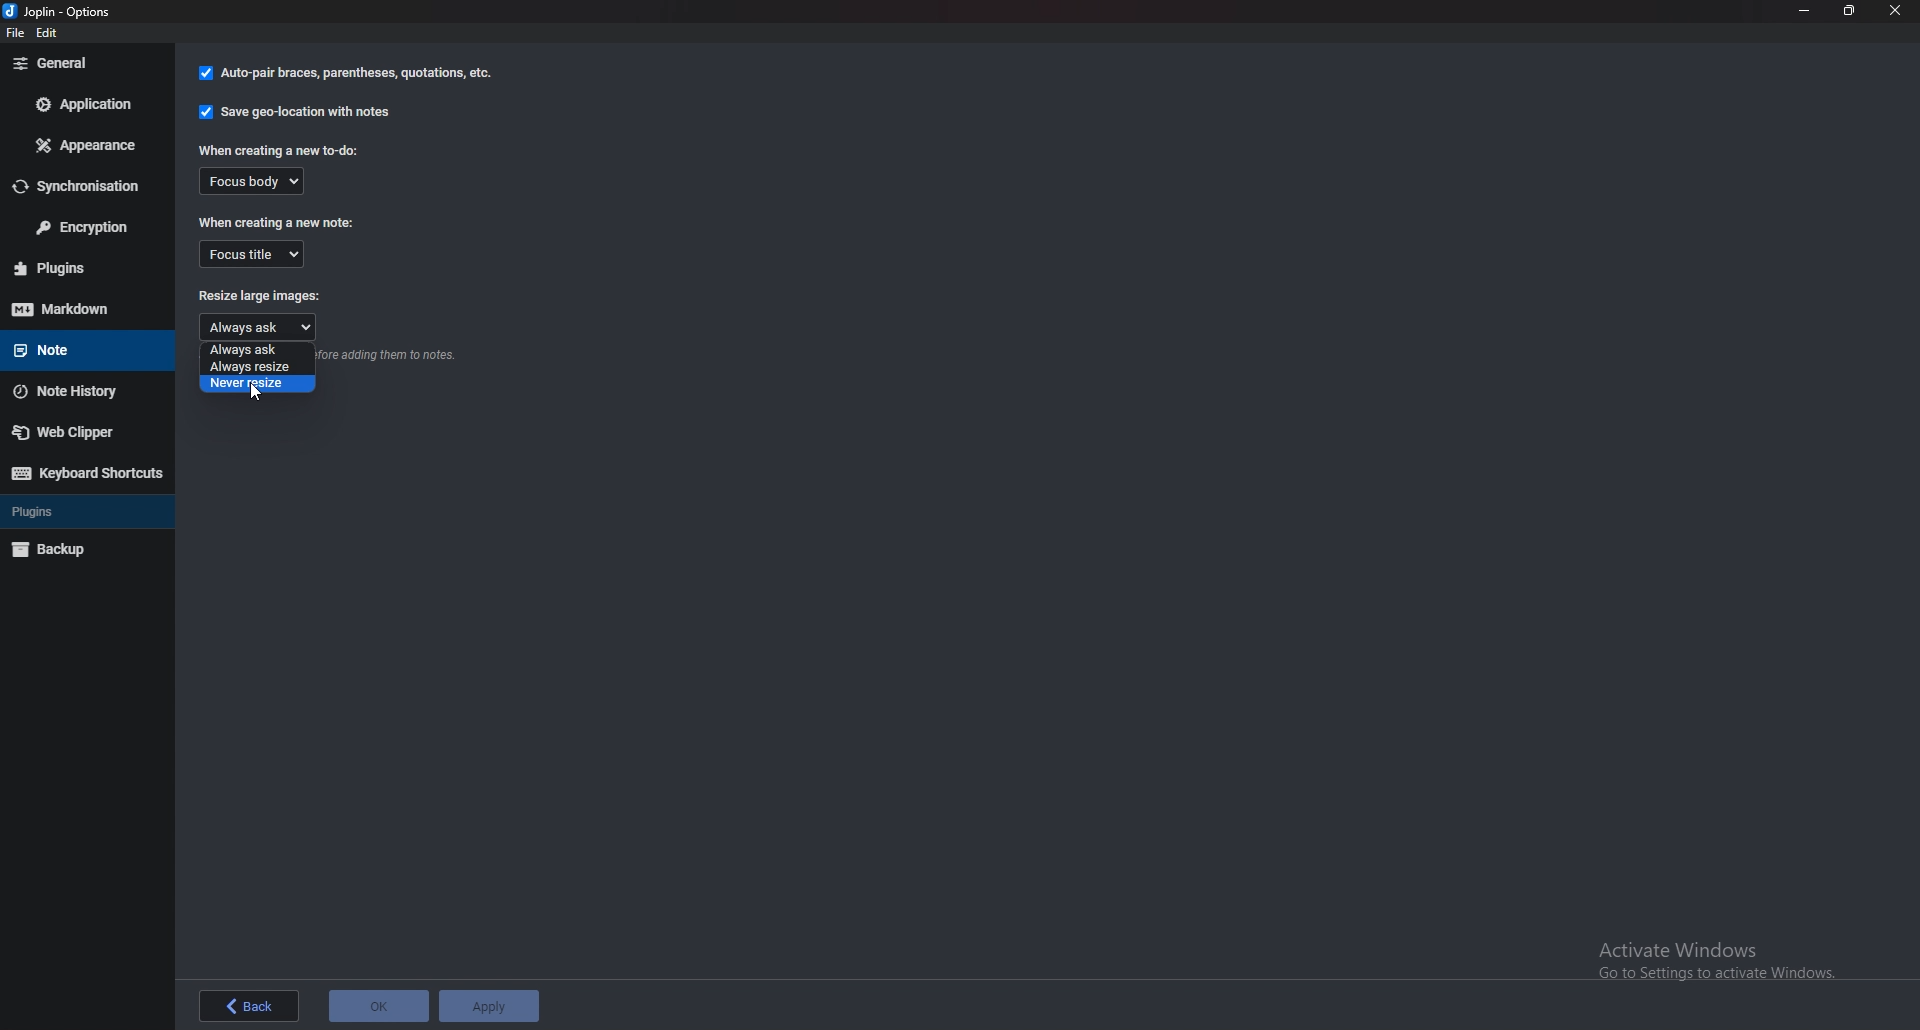  What do you see at coordinates (85, 473) in the screenshot?
I see `Keyboard shortcuts` at bounding box center [85, 473].